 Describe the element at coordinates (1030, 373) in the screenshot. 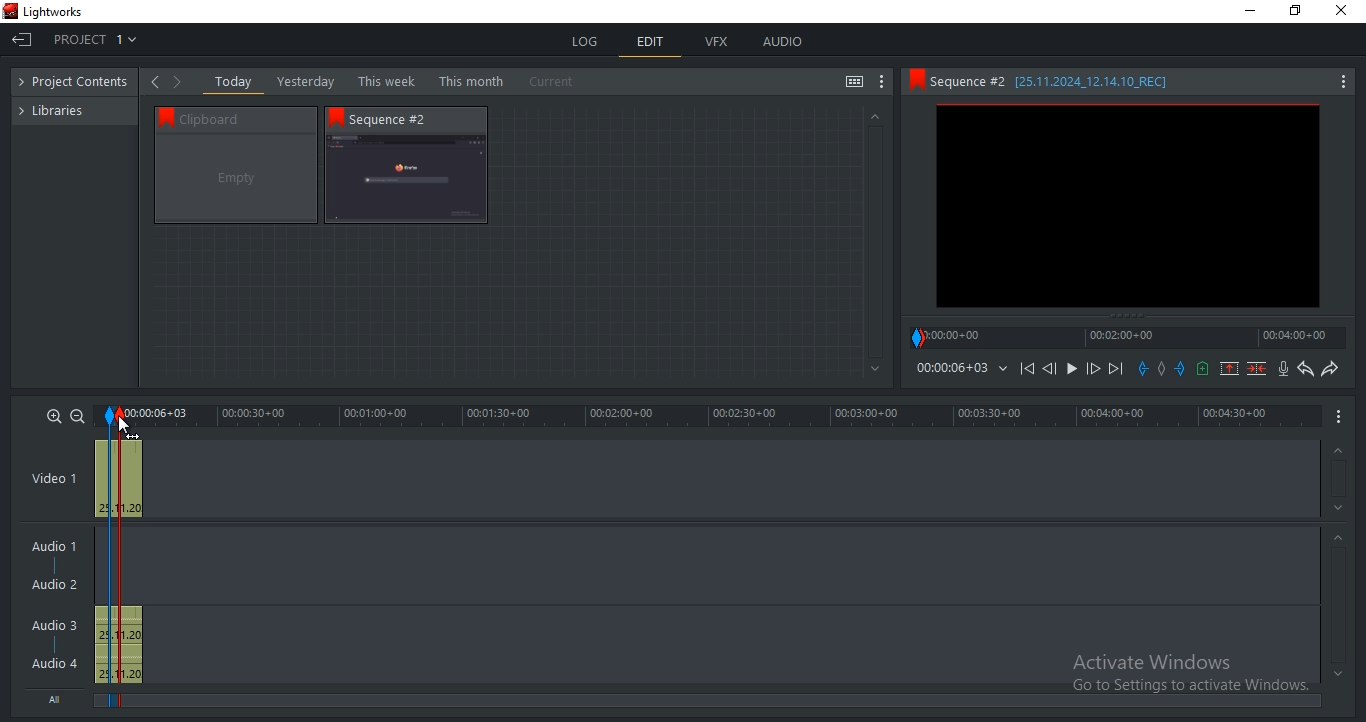

I see `Move backward` at that location.